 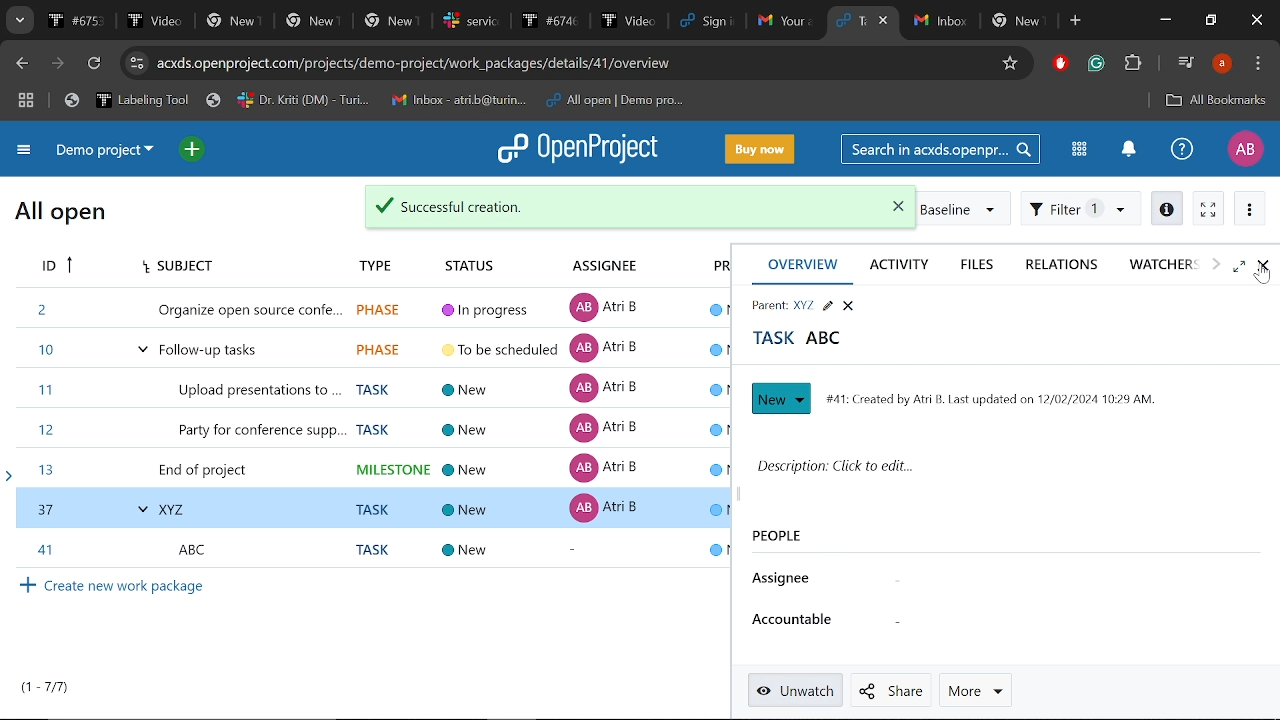 I want to click on Task Id, so click(x=54, y=267).